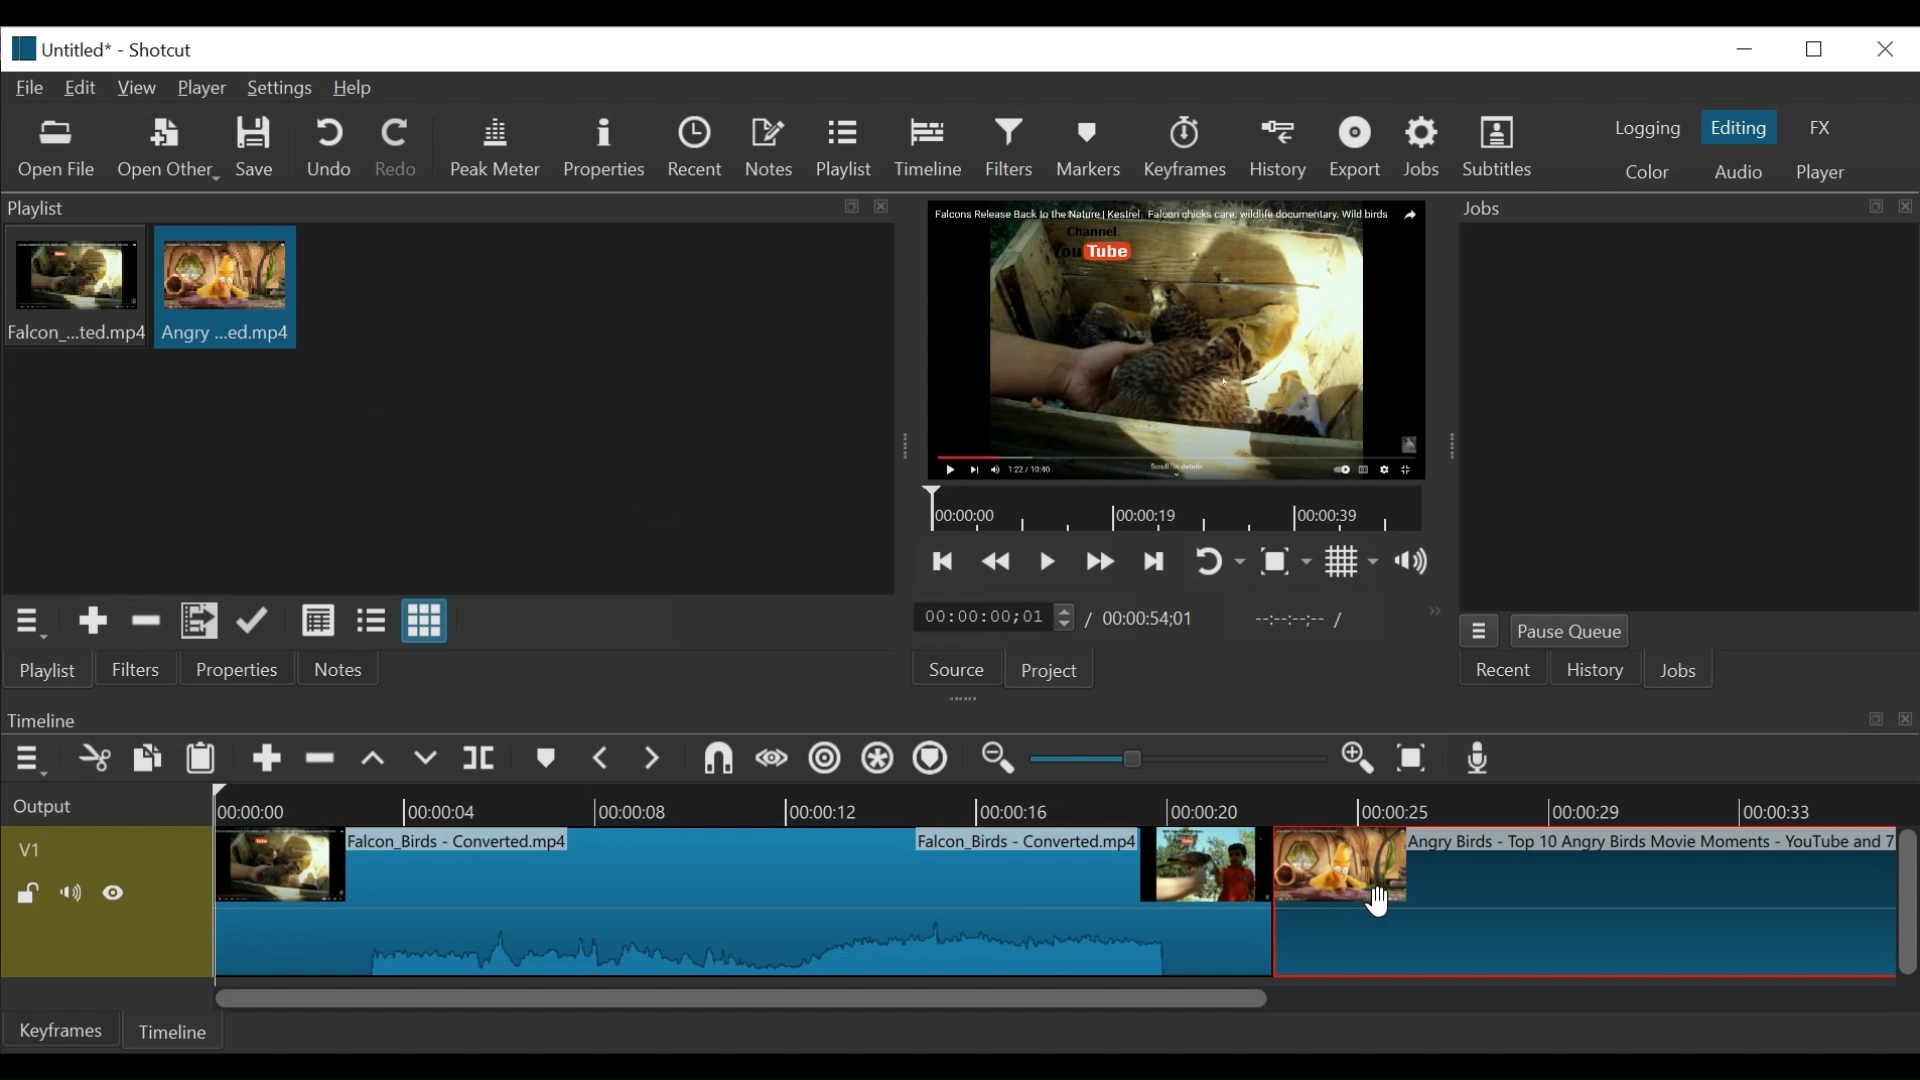  Describe the element at coordinates (1359, 150) in the screenshot. I see `Export` at that location.